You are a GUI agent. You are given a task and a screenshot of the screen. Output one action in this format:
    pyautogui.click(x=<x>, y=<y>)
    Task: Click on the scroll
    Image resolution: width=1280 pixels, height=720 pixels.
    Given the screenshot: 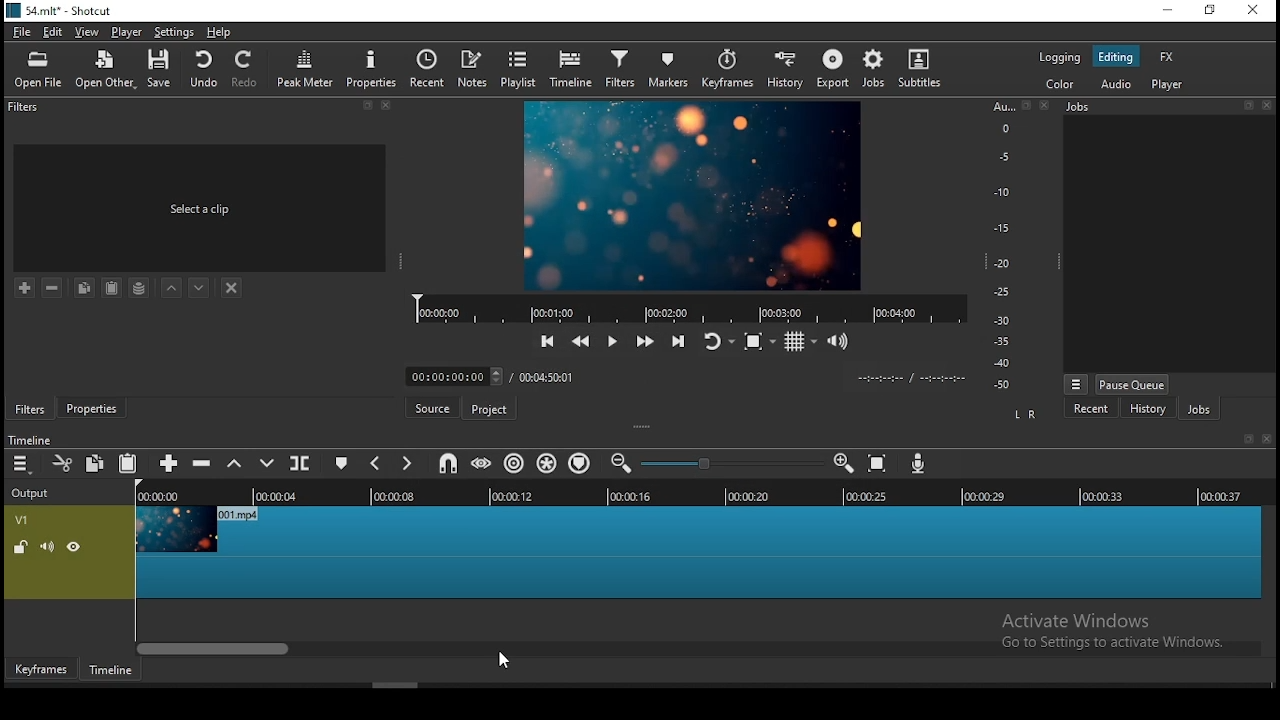 What is the action you would take?
    pyautogui.click(x=395, y=685)
    